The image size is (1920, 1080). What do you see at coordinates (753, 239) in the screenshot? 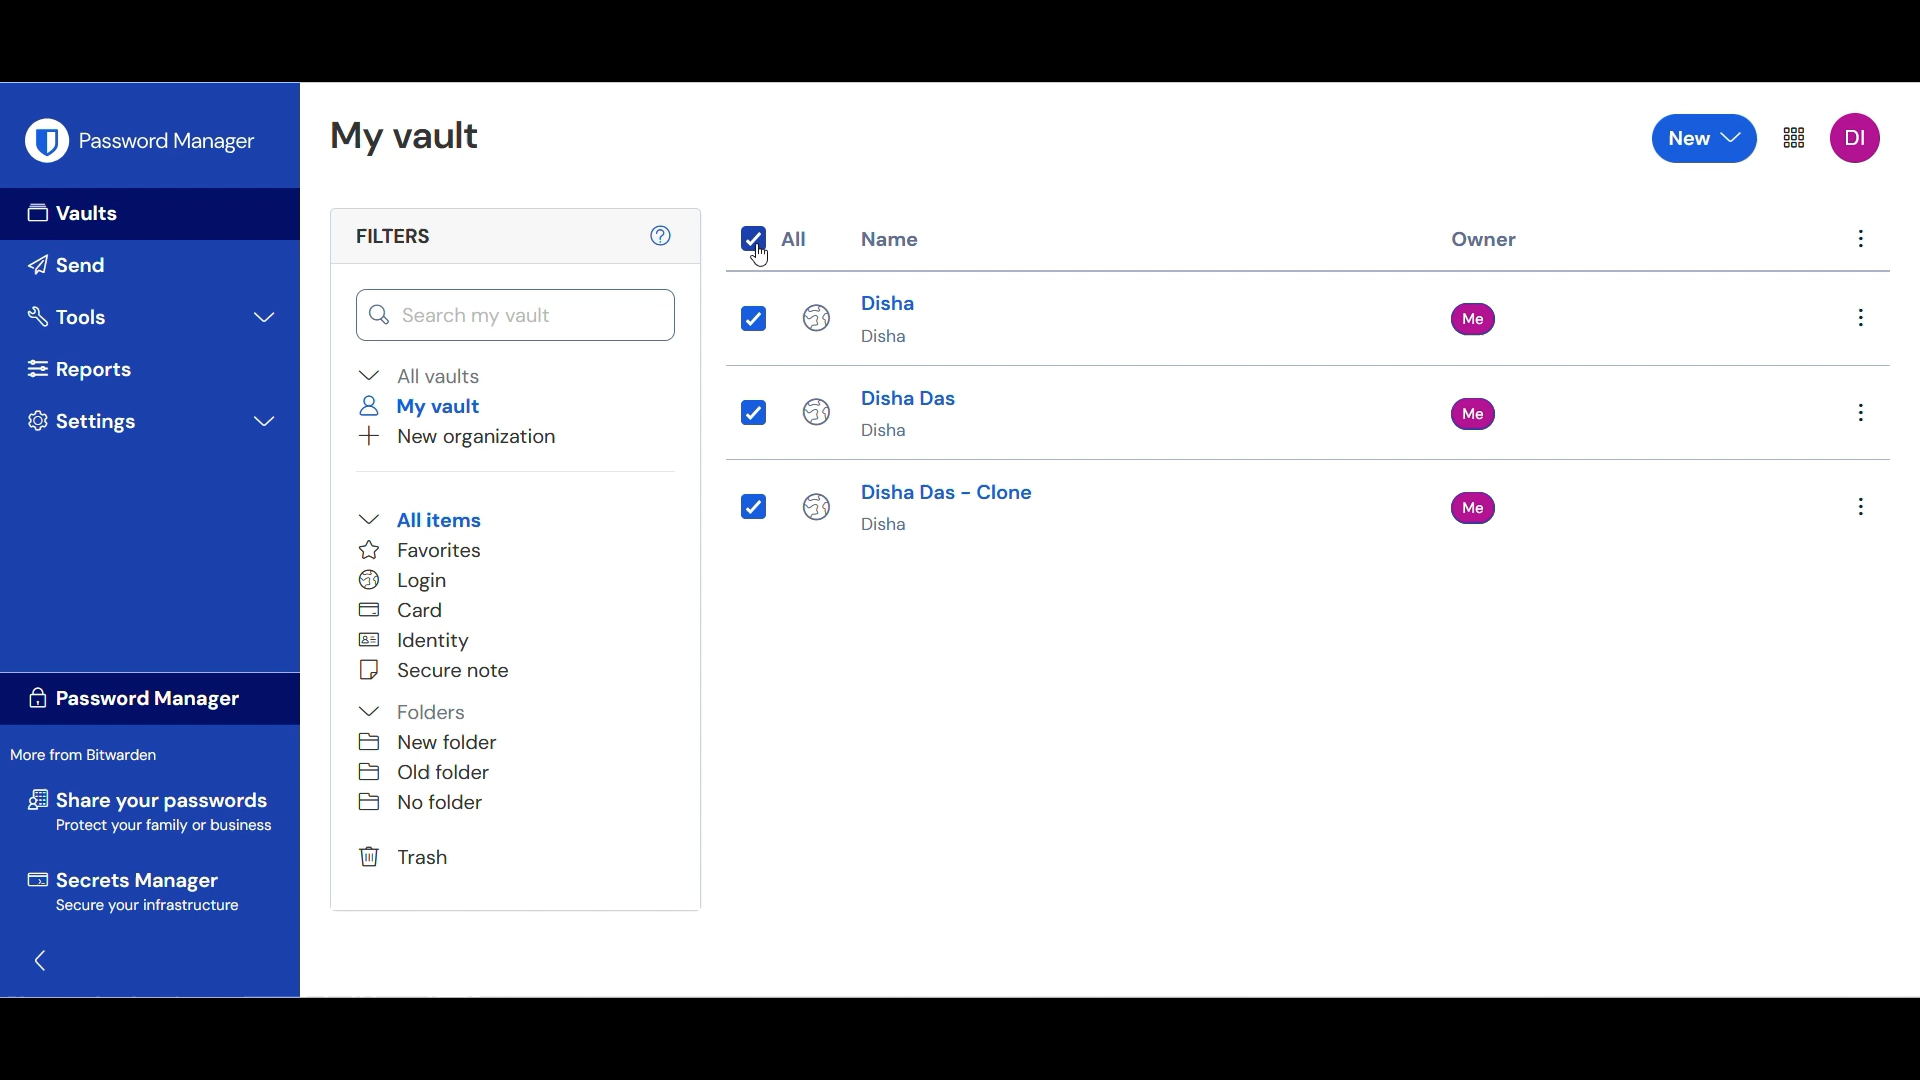
I see `Indicates toggle on/off` at bounding box center [753, 239].